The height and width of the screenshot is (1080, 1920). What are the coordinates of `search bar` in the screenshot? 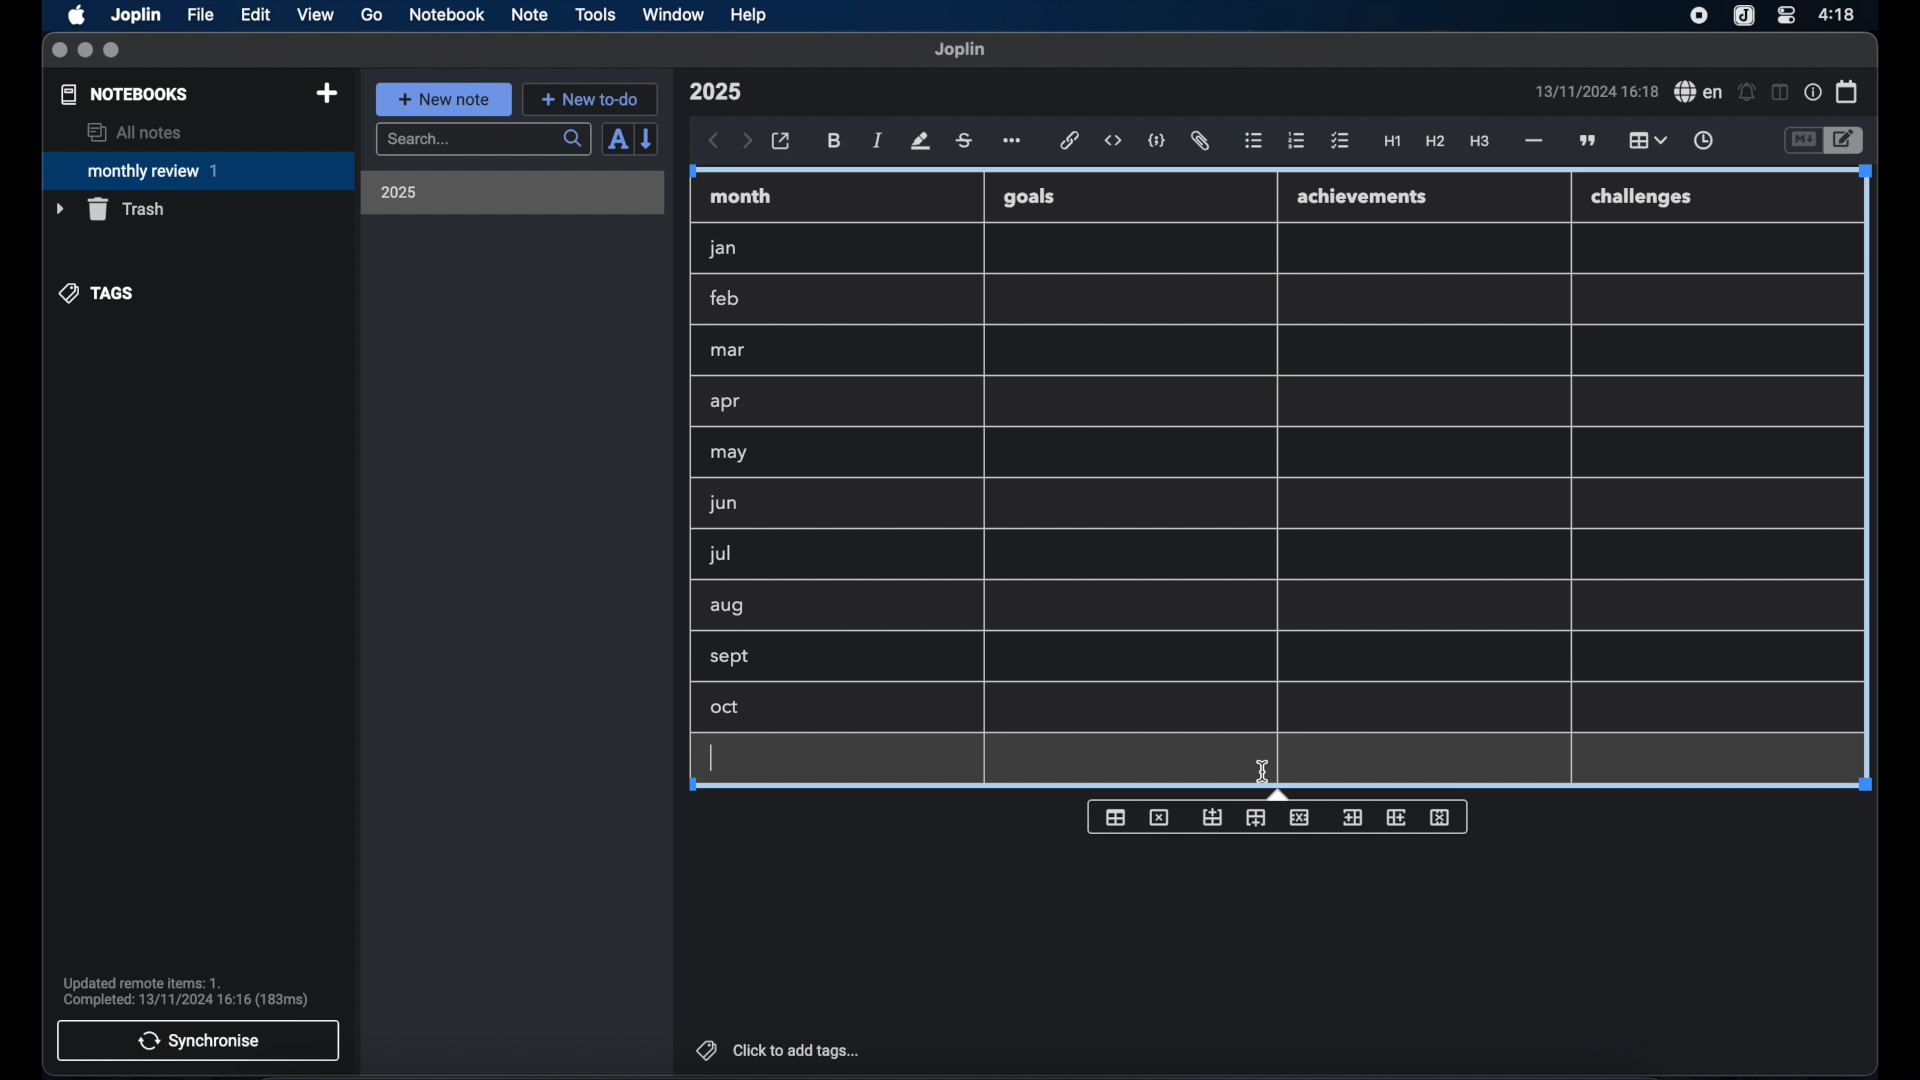 It's located at (483, 141).